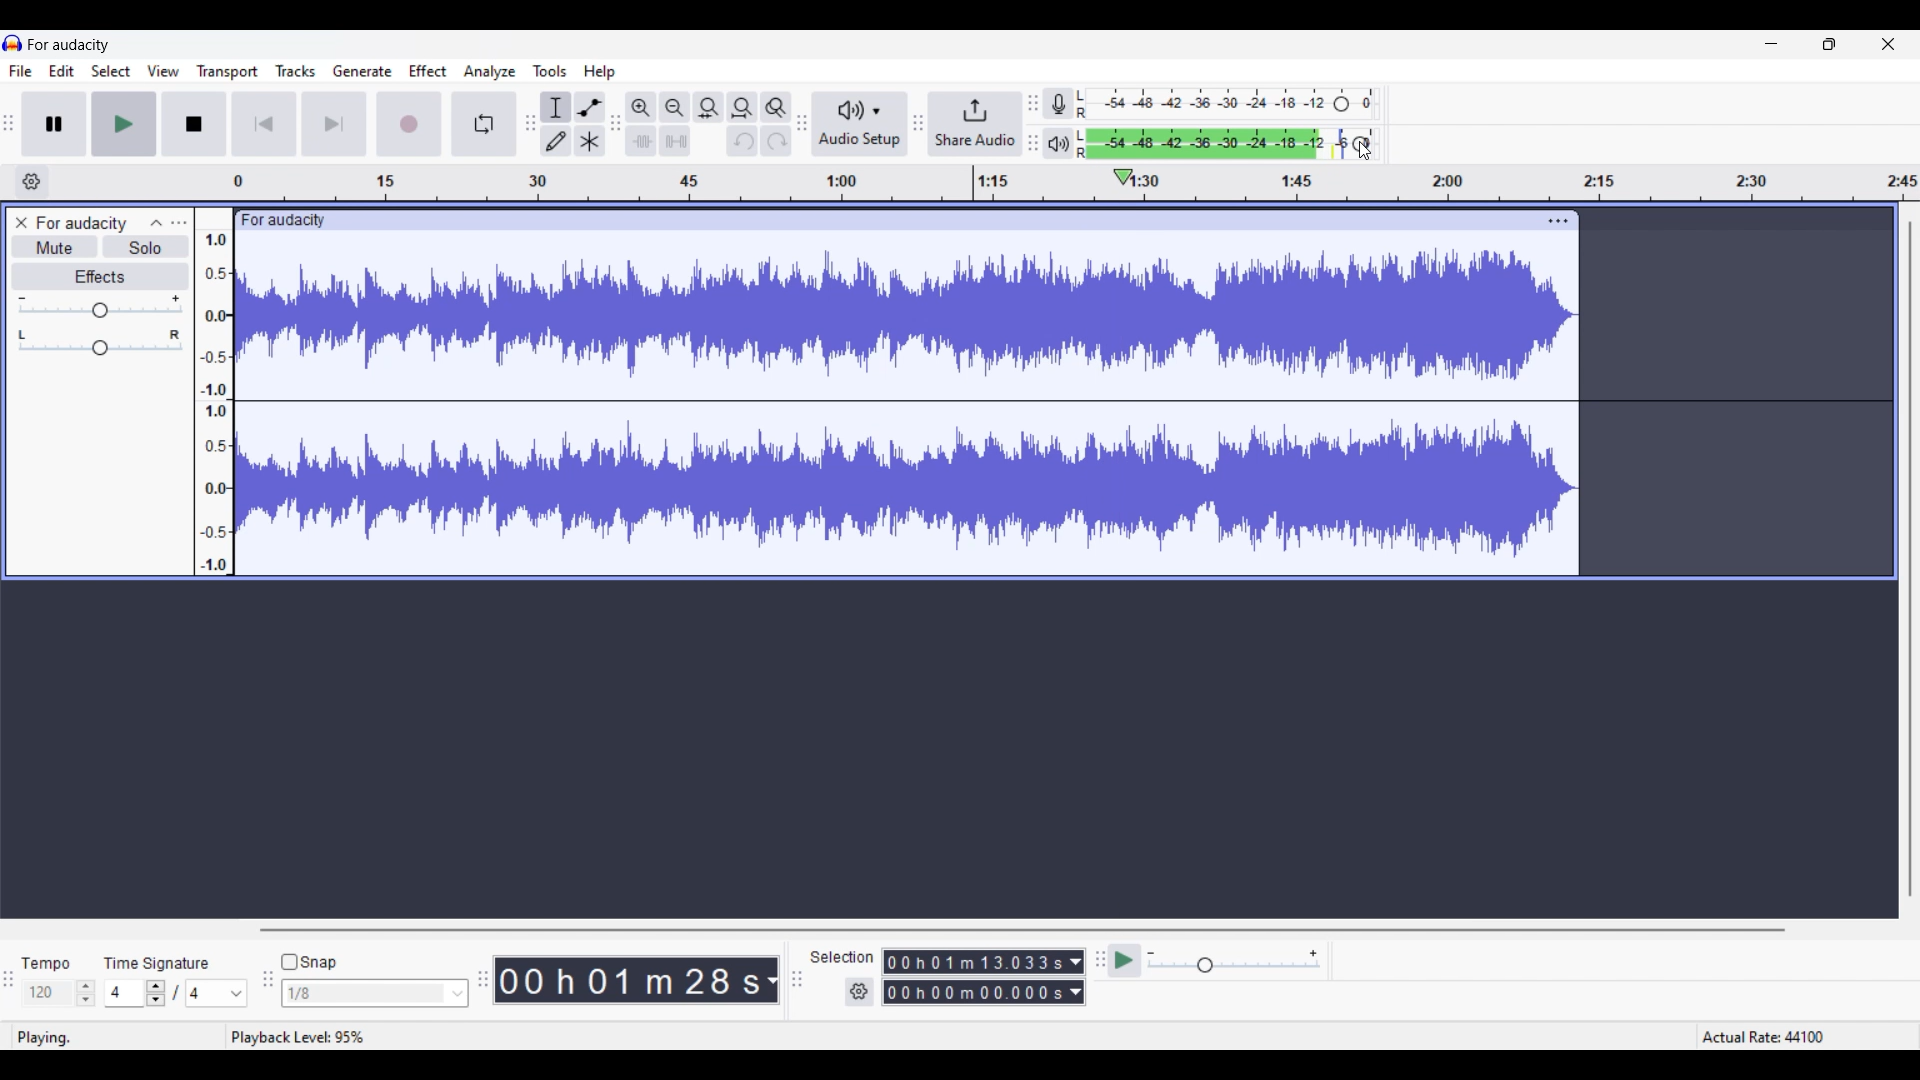 Image resolution: width=1920 pixels, height=1080 pixels. What do you see at coordinates (22, 222) in the screenshot?
I see `Close track` at bounding box center [22, 222].